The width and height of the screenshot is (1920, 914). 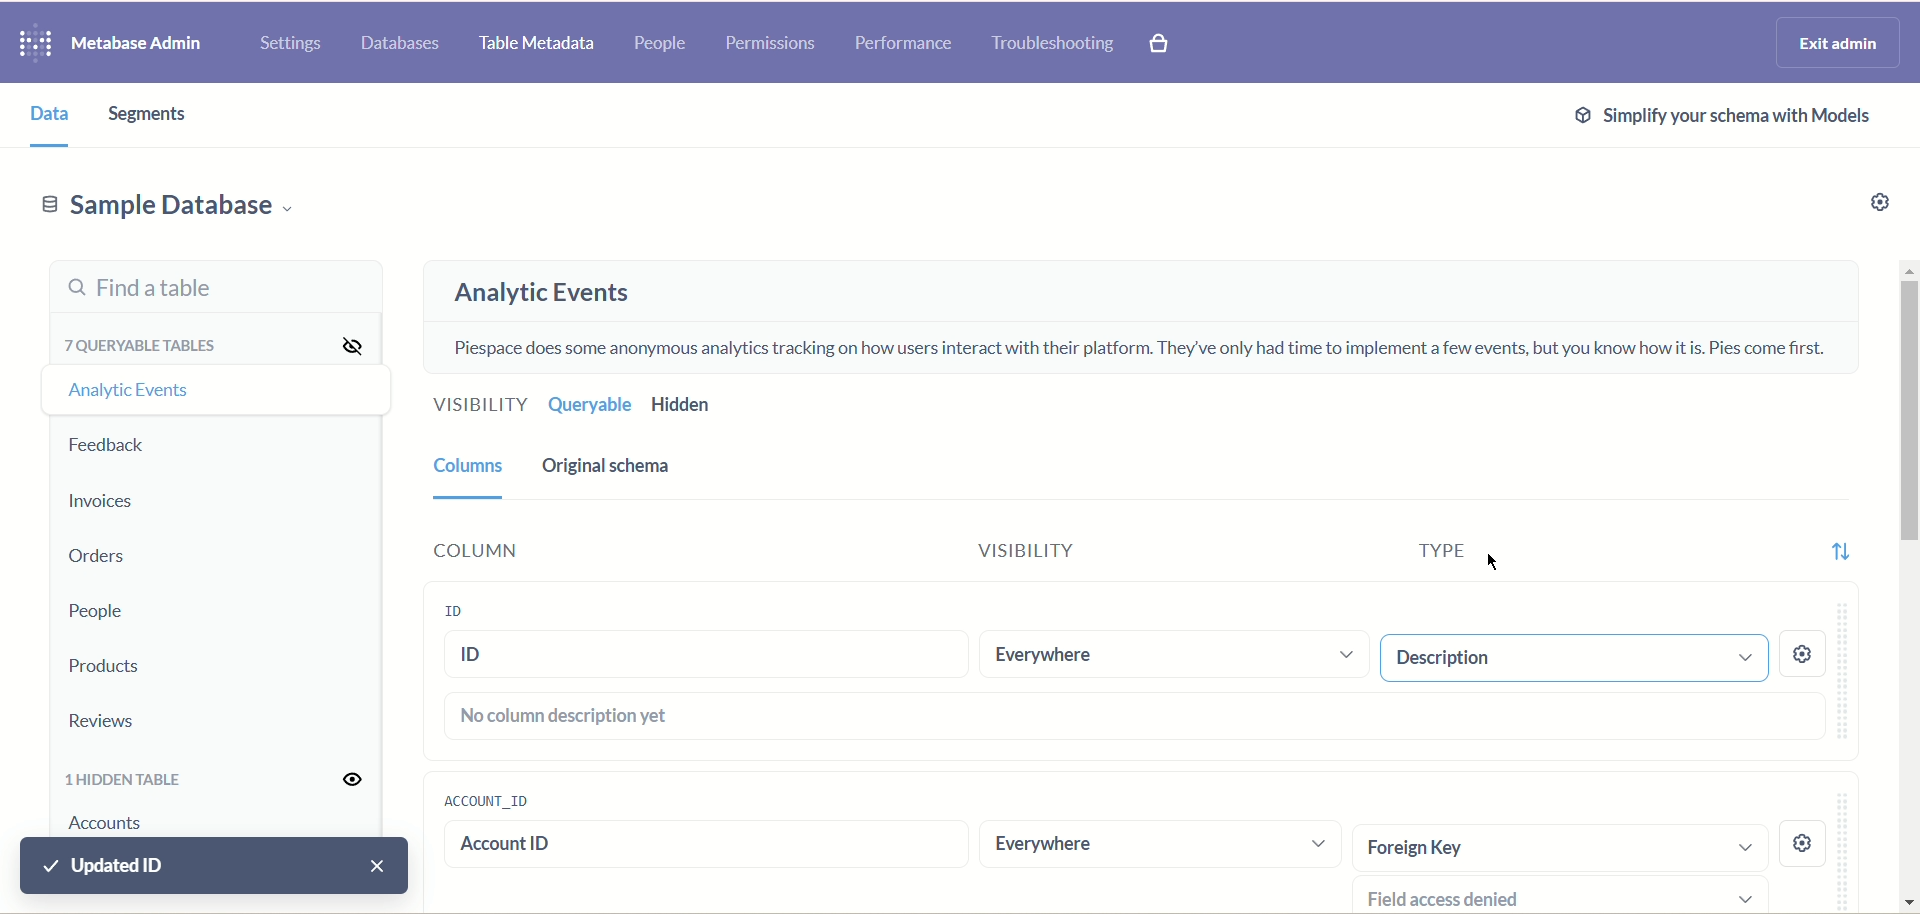 I want to click on column, so click(x=471, y=475).